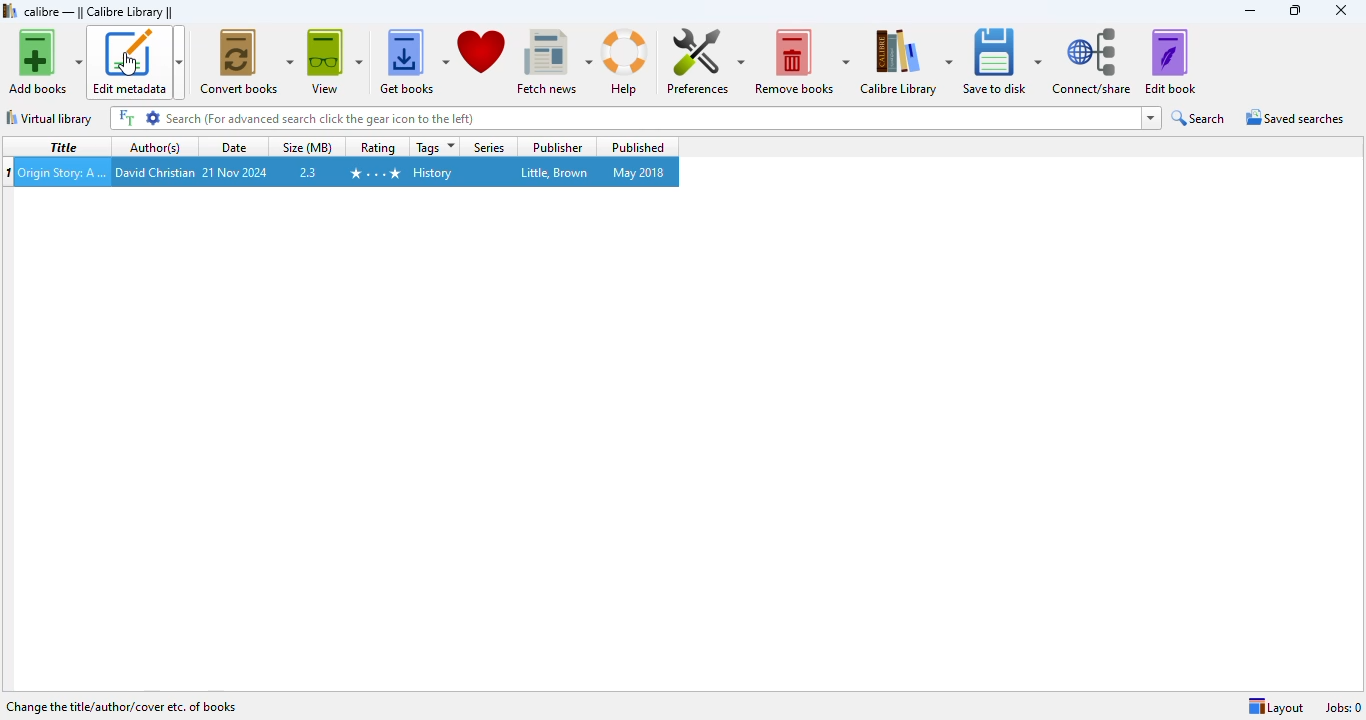  Describe the element at coordinates (626, 62) in the screenshot. I see `help` at that location.